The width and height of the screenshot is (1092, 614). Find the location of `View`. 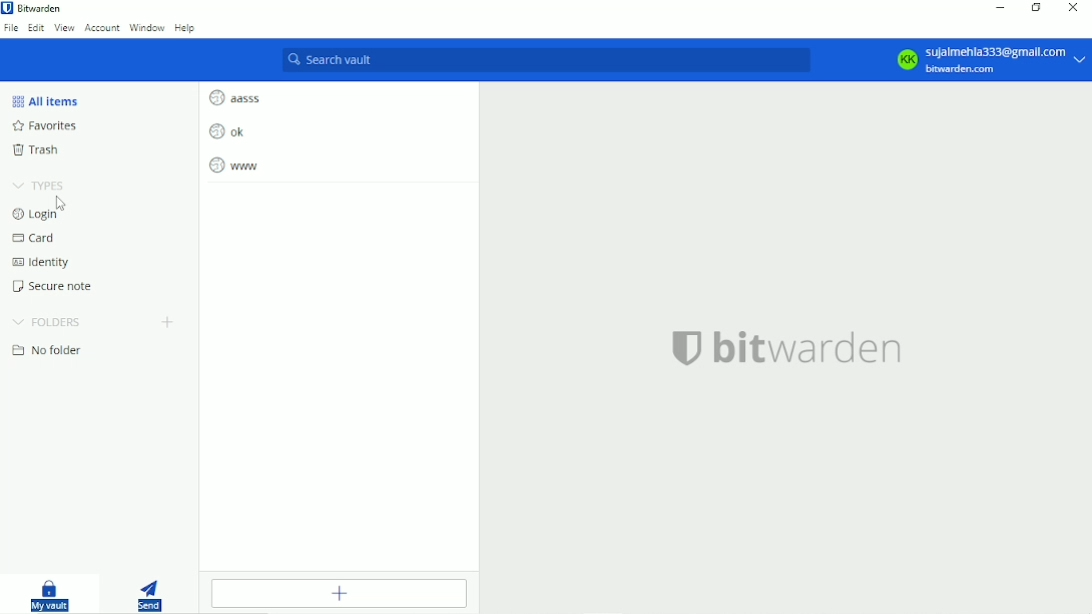

View is located at coordinates (64, 29).